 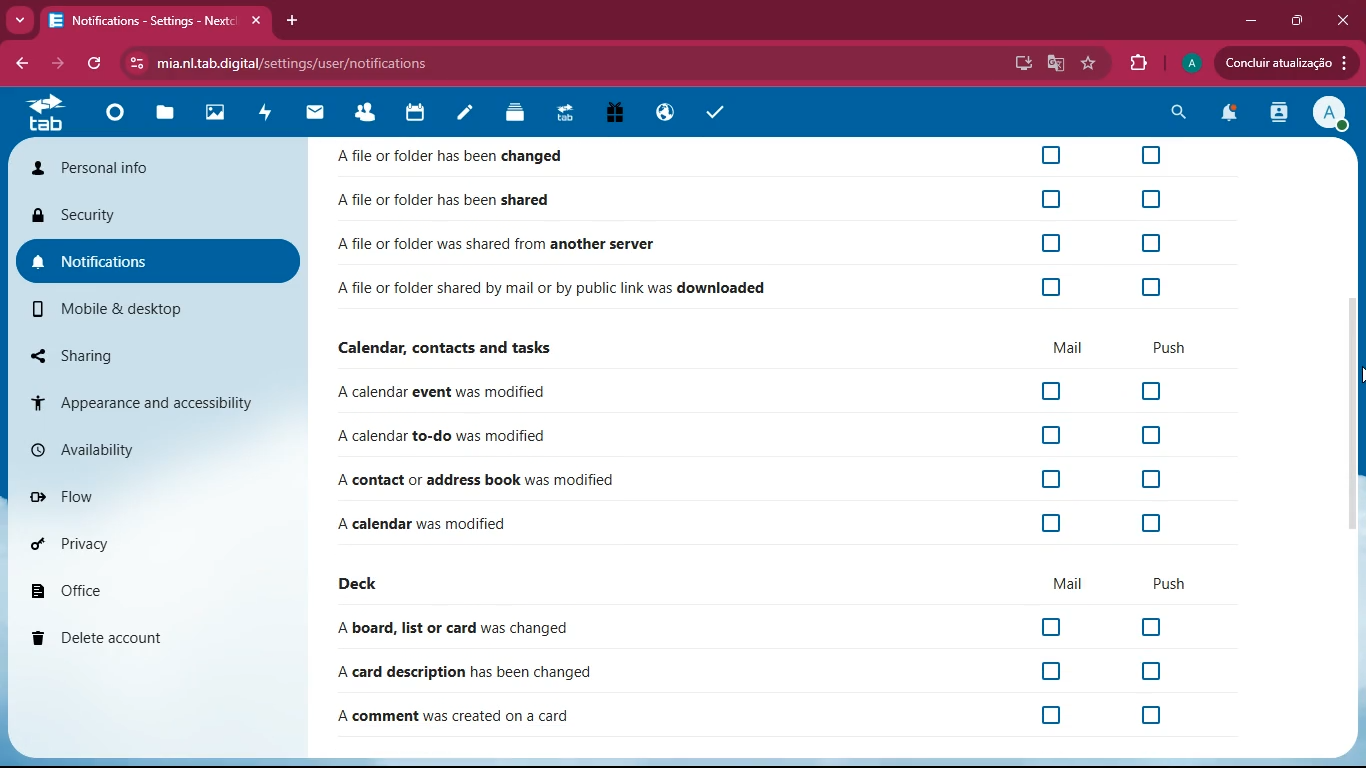 What do you see at coordinates (371, 583) in the screenshot?
I see `deck` at bounding box center [371, 583].